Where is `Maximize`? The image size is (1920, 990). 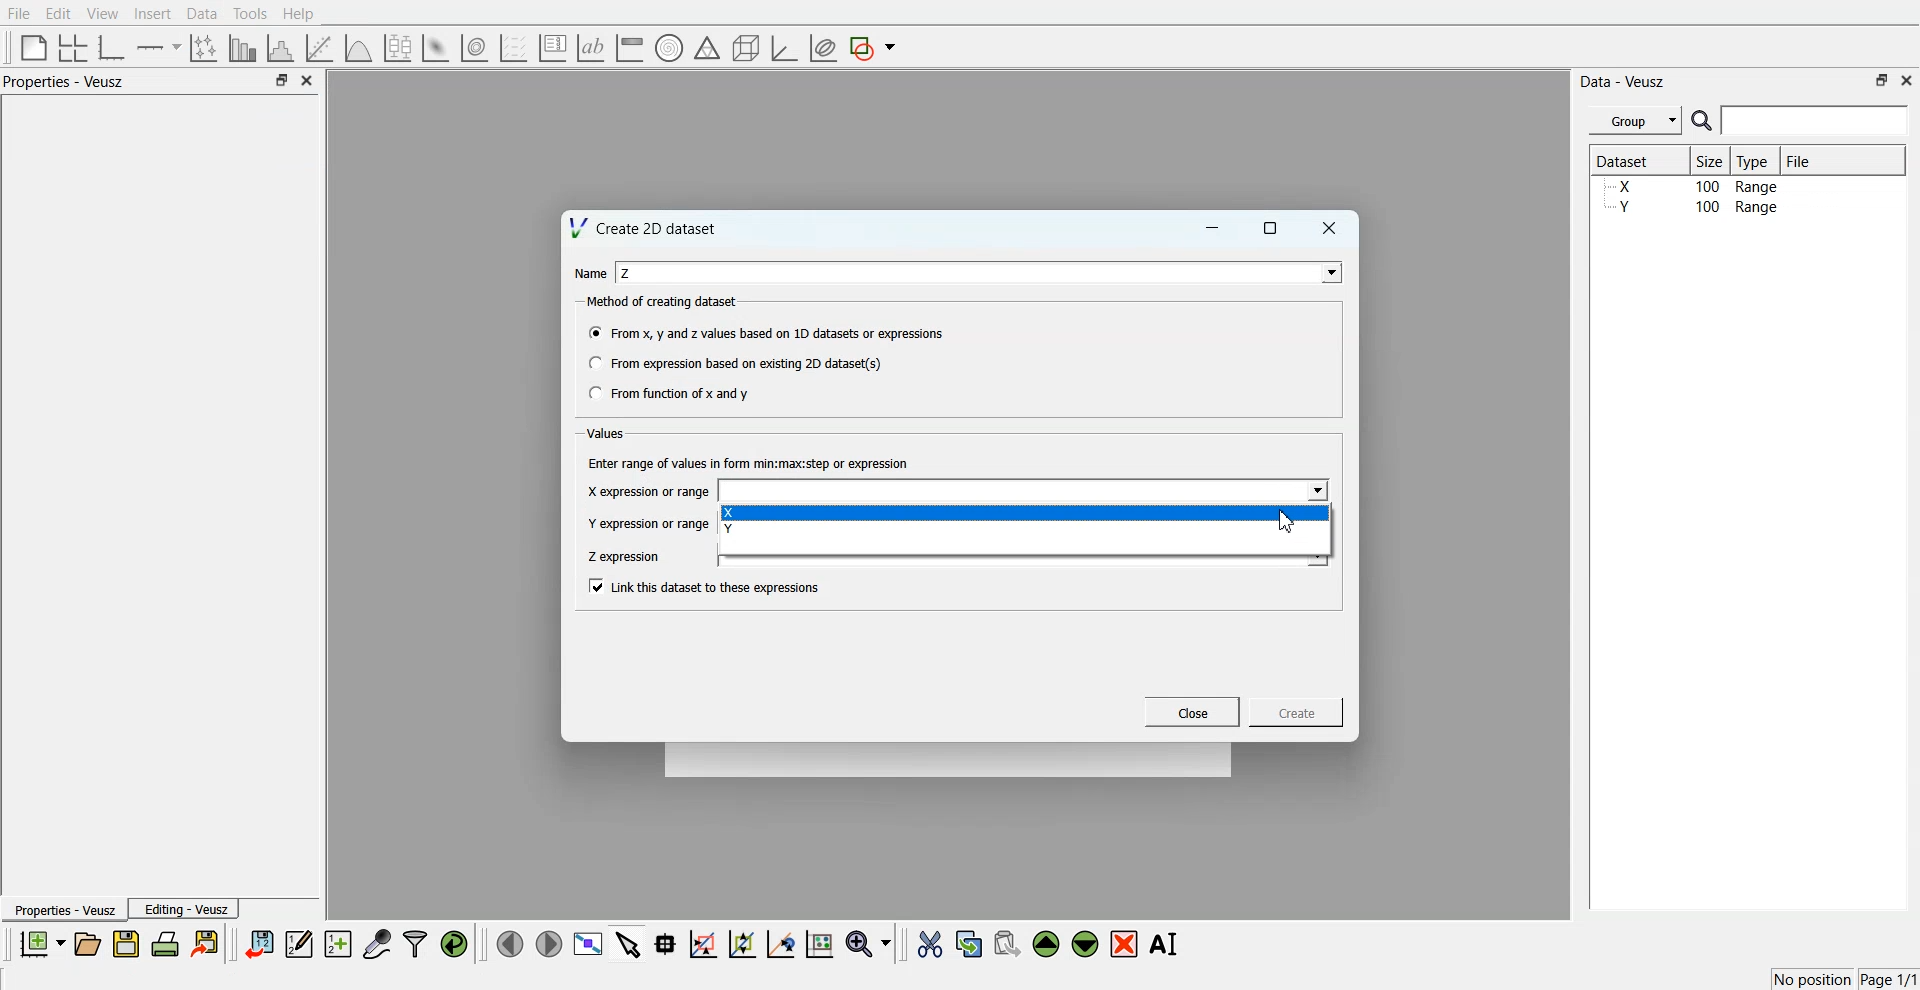 Maximize is located at coordinates (1271, 228).